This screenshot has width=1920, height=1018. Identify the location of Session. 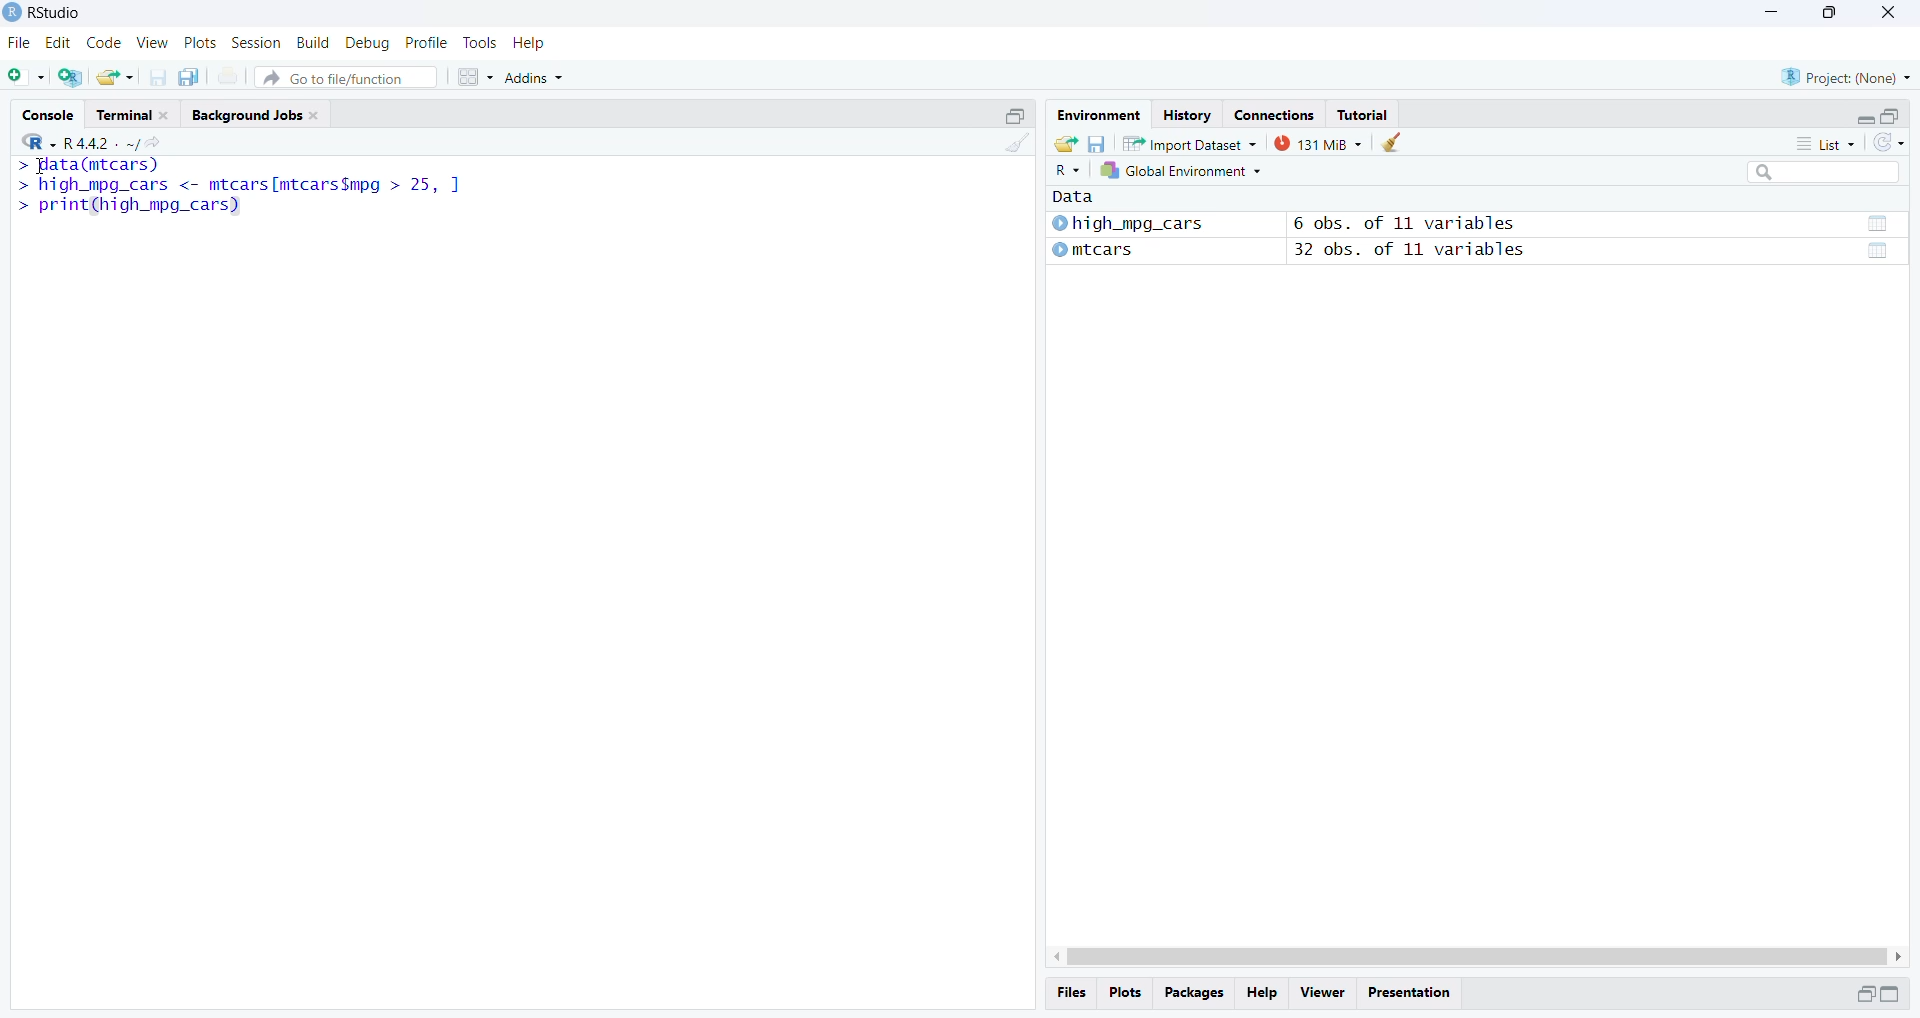
(256, 42).